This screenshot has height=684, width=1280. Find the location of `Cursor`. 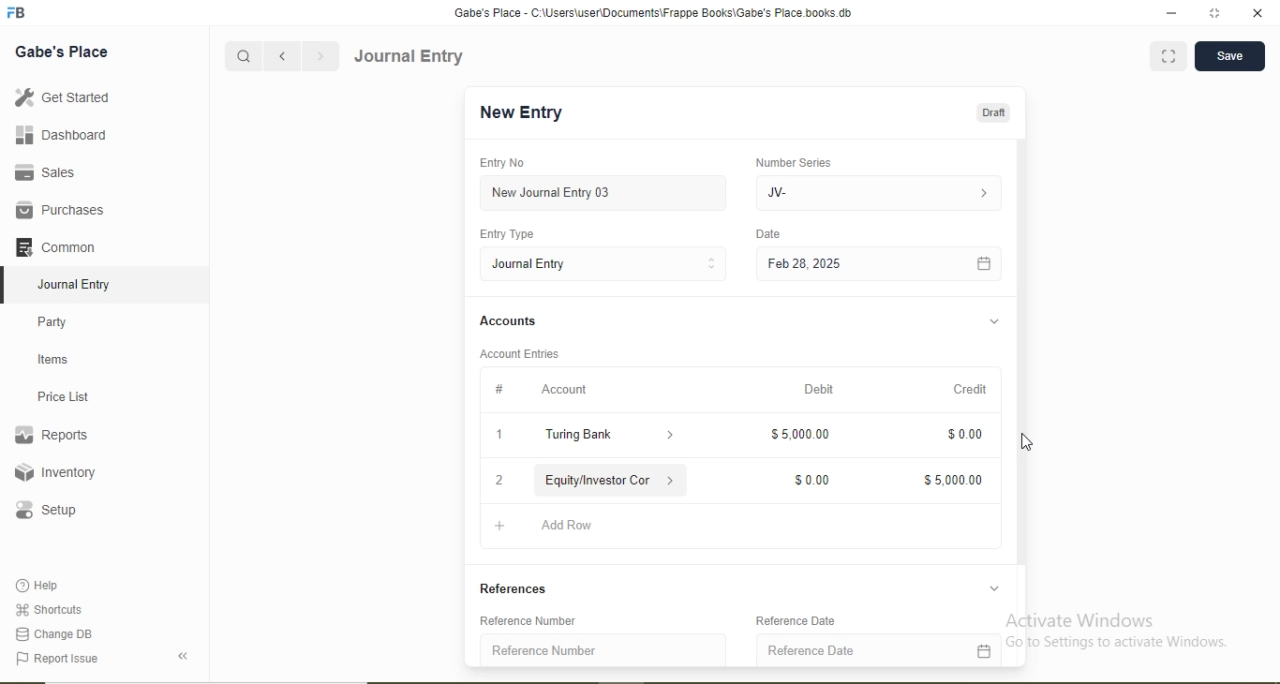

Cursor is located at coordinates (1028, 443).